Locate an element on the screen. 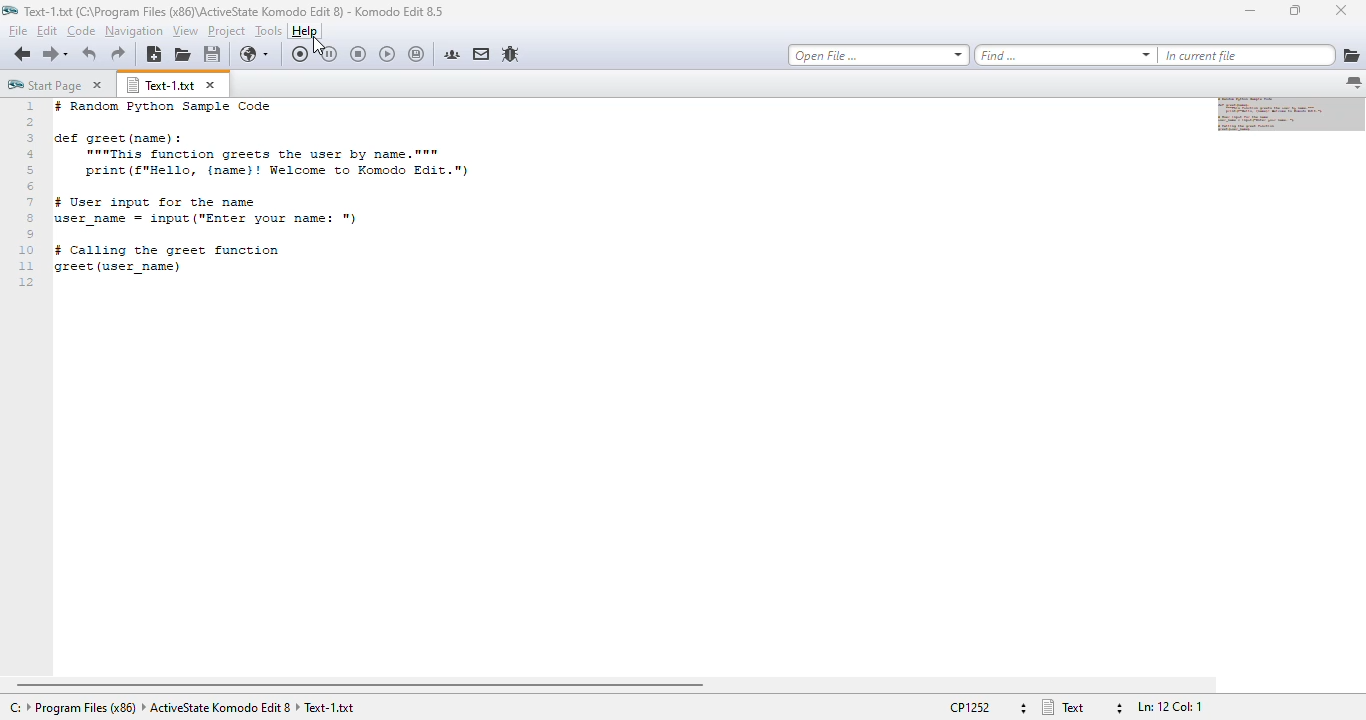 The image size is (1366, 720). text is located at coordinates (277, 195).